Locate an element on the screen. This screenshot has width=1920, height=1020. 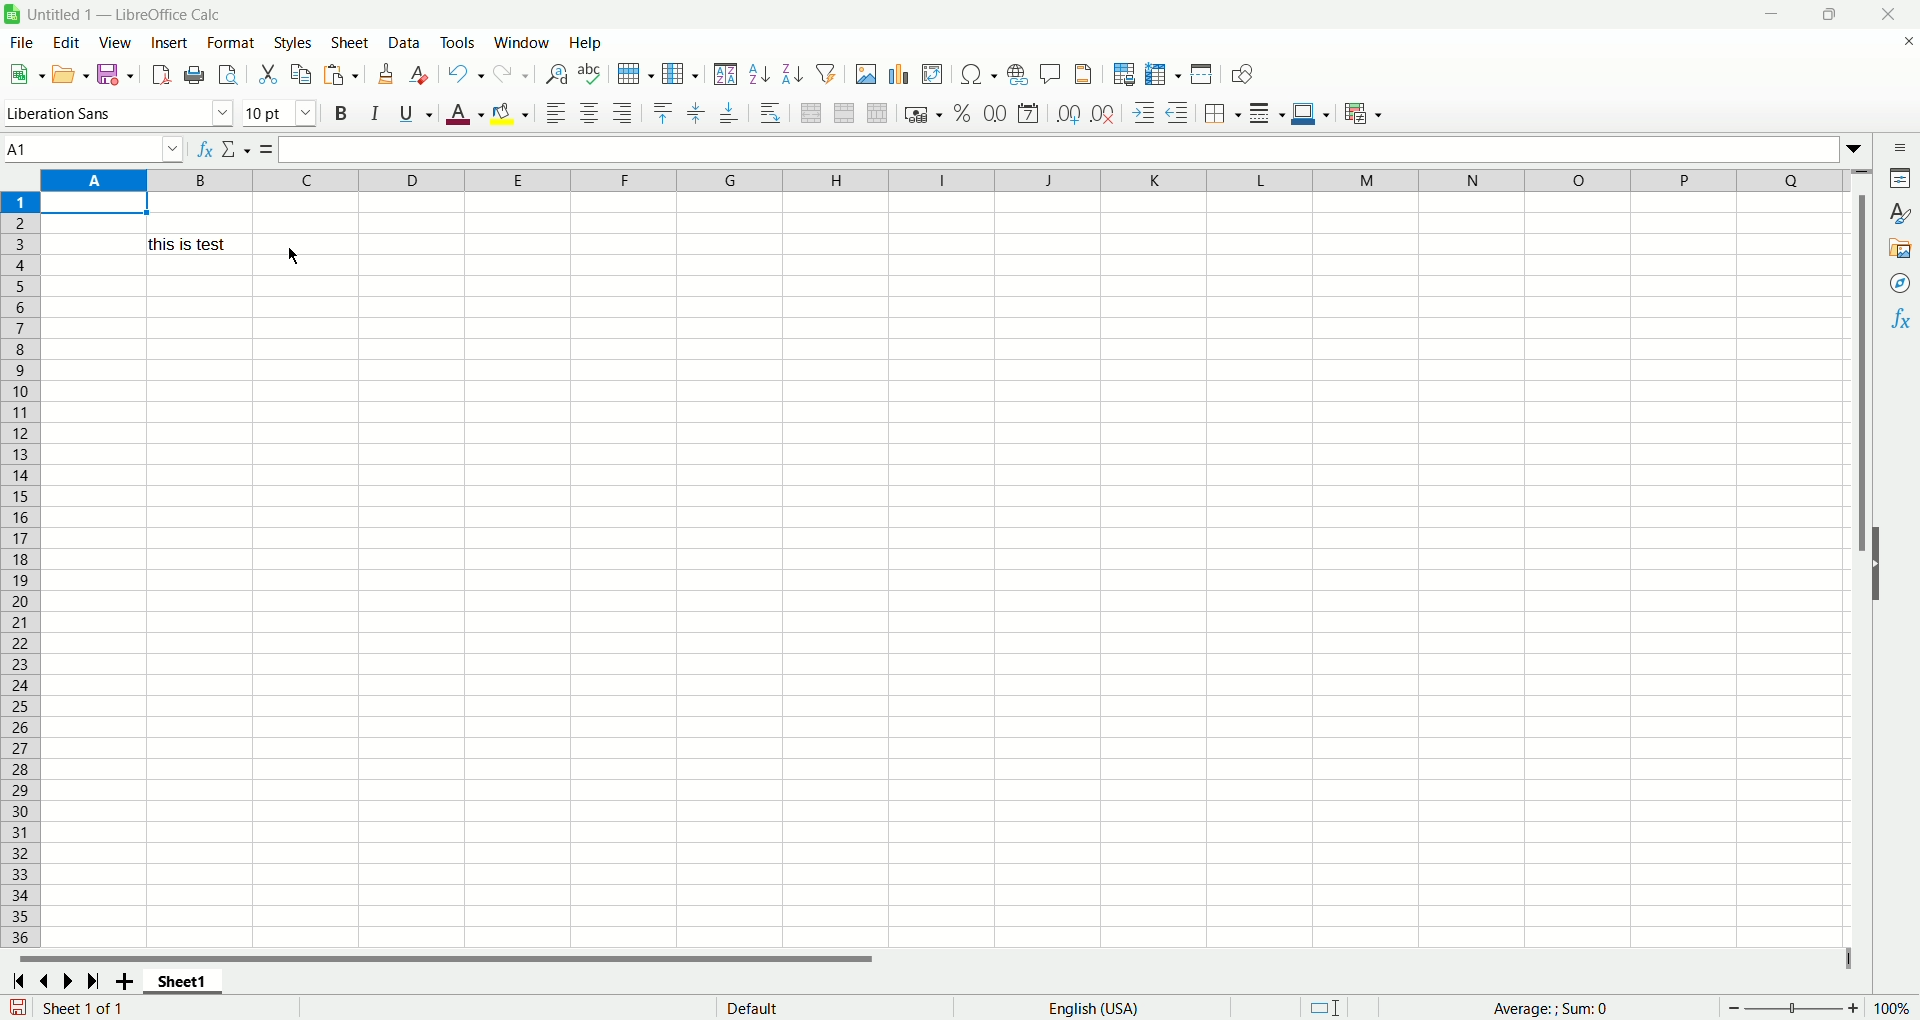
merge and center is located at coordinates (810, 113).